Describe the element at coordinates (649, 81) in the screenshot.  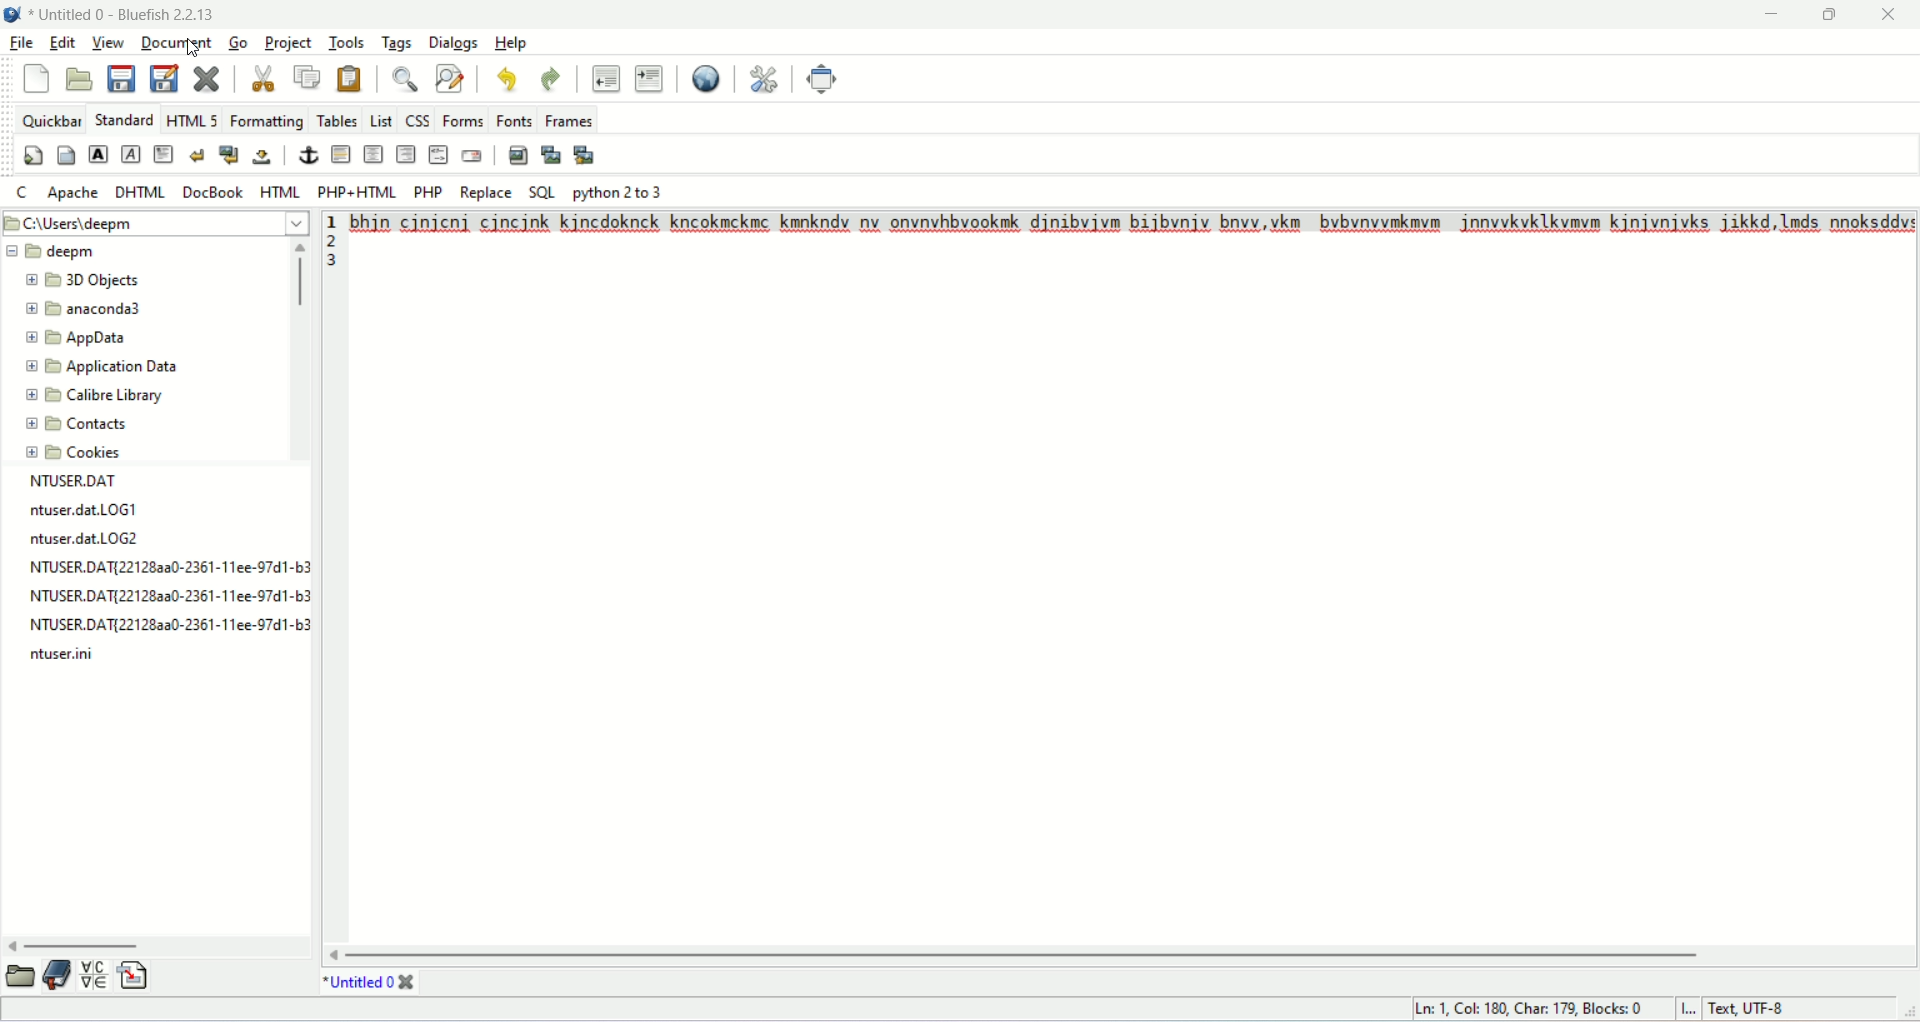
I see `indent` at that location.